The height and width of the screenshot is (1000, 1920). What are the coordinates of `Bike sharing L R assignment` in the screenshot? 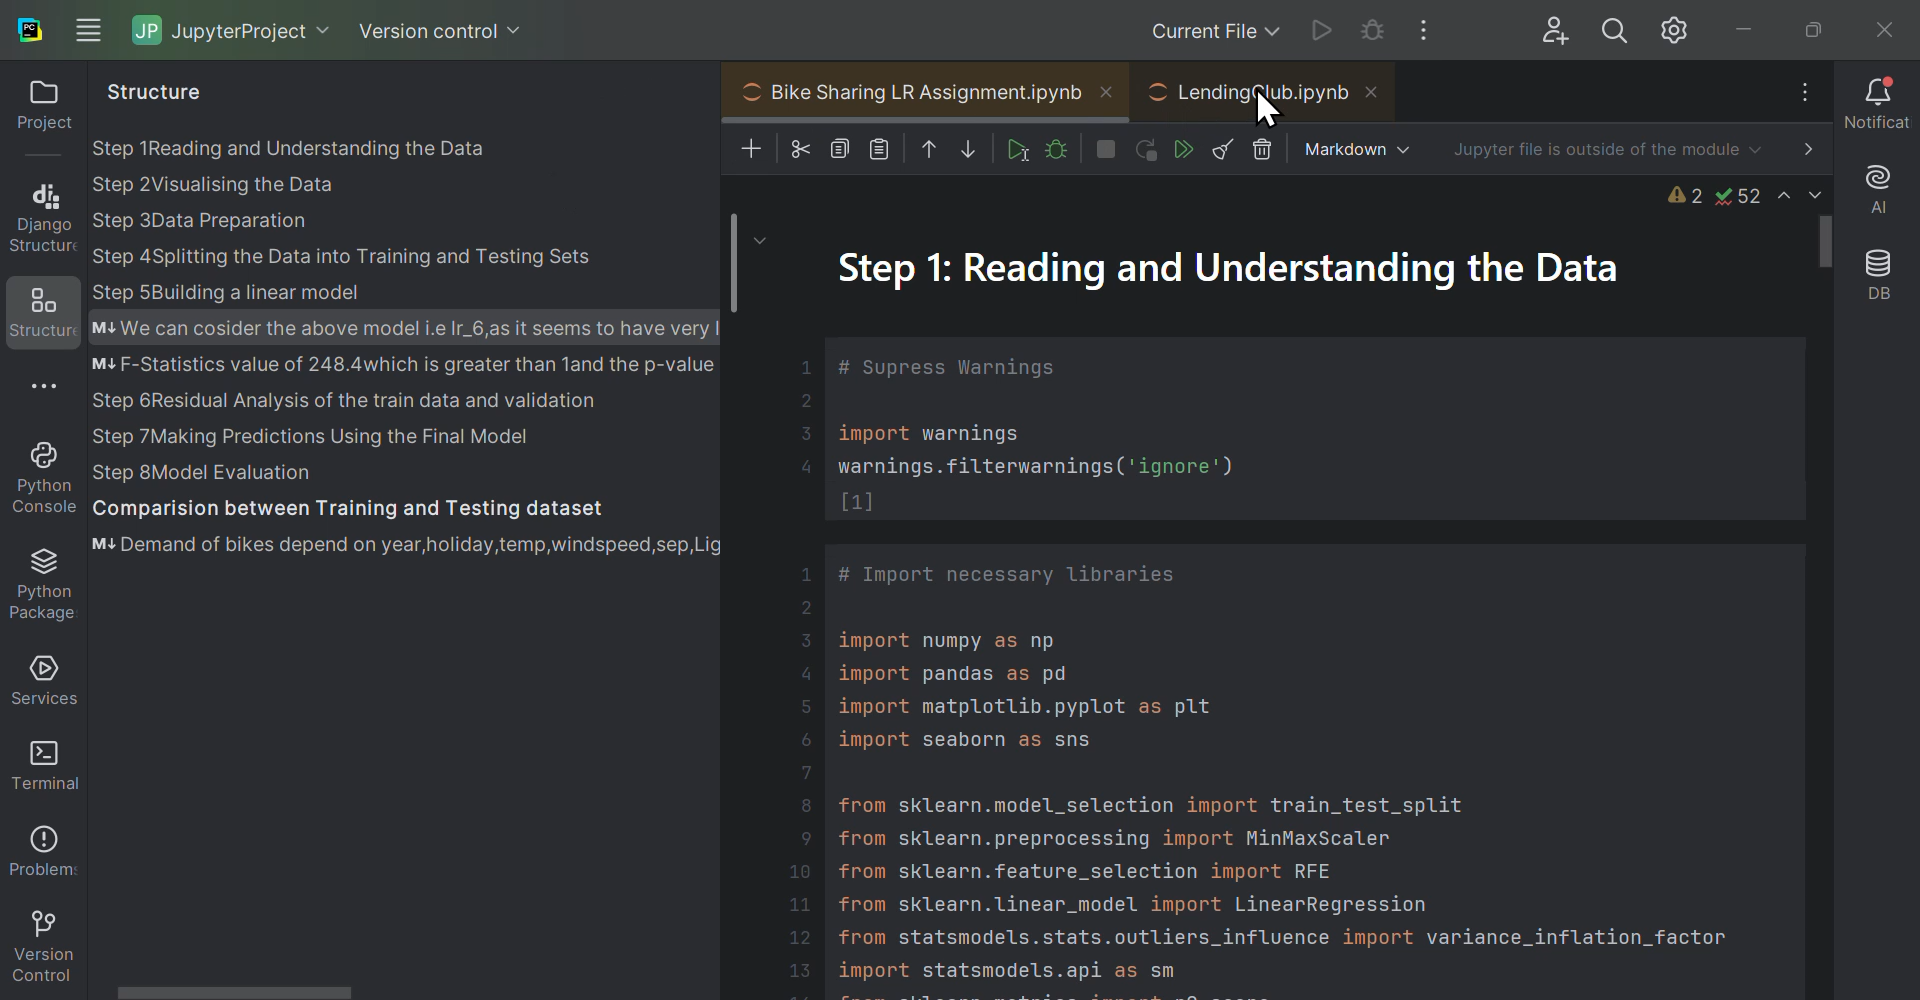 It's located at (1261, 616).